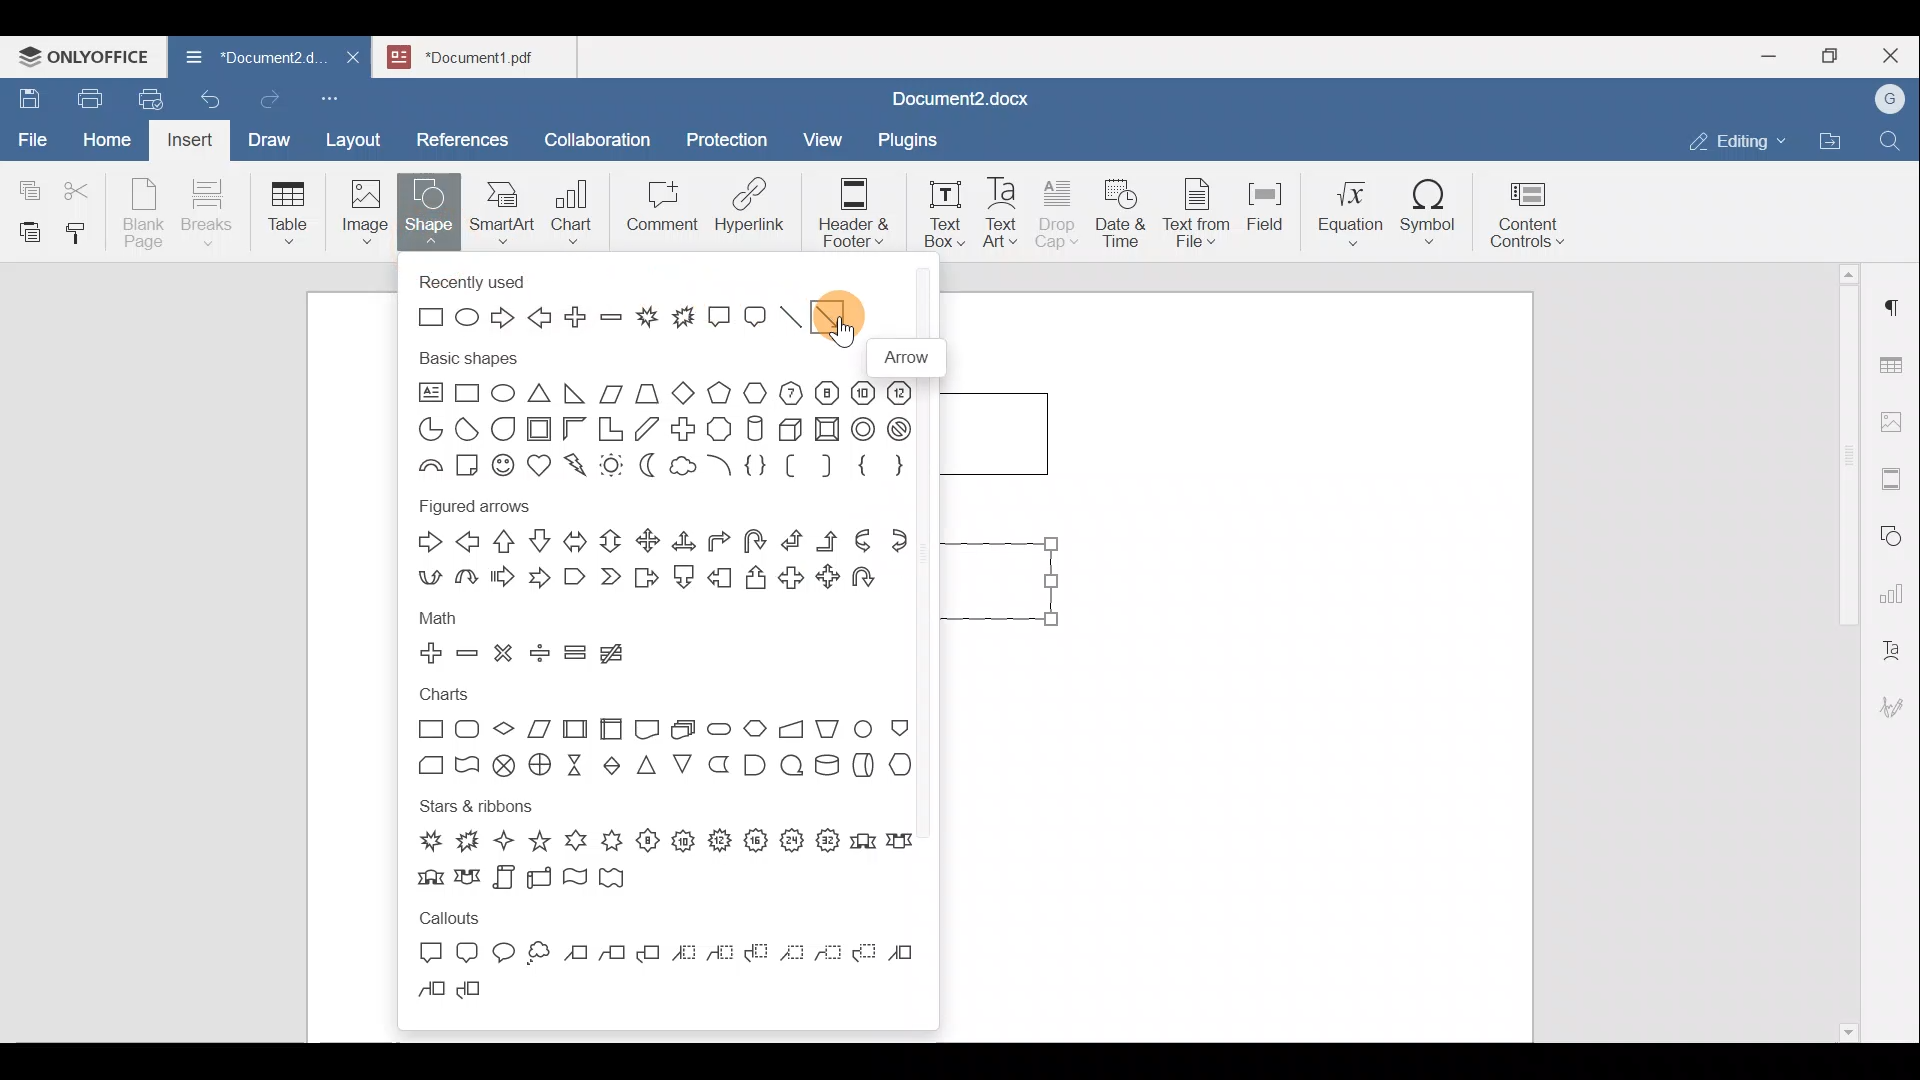 This screenshot has height=1080, width=1920. Describe the element at coordinates (654, 306) in the screenshot. I see `Recently used shapes` at that location.